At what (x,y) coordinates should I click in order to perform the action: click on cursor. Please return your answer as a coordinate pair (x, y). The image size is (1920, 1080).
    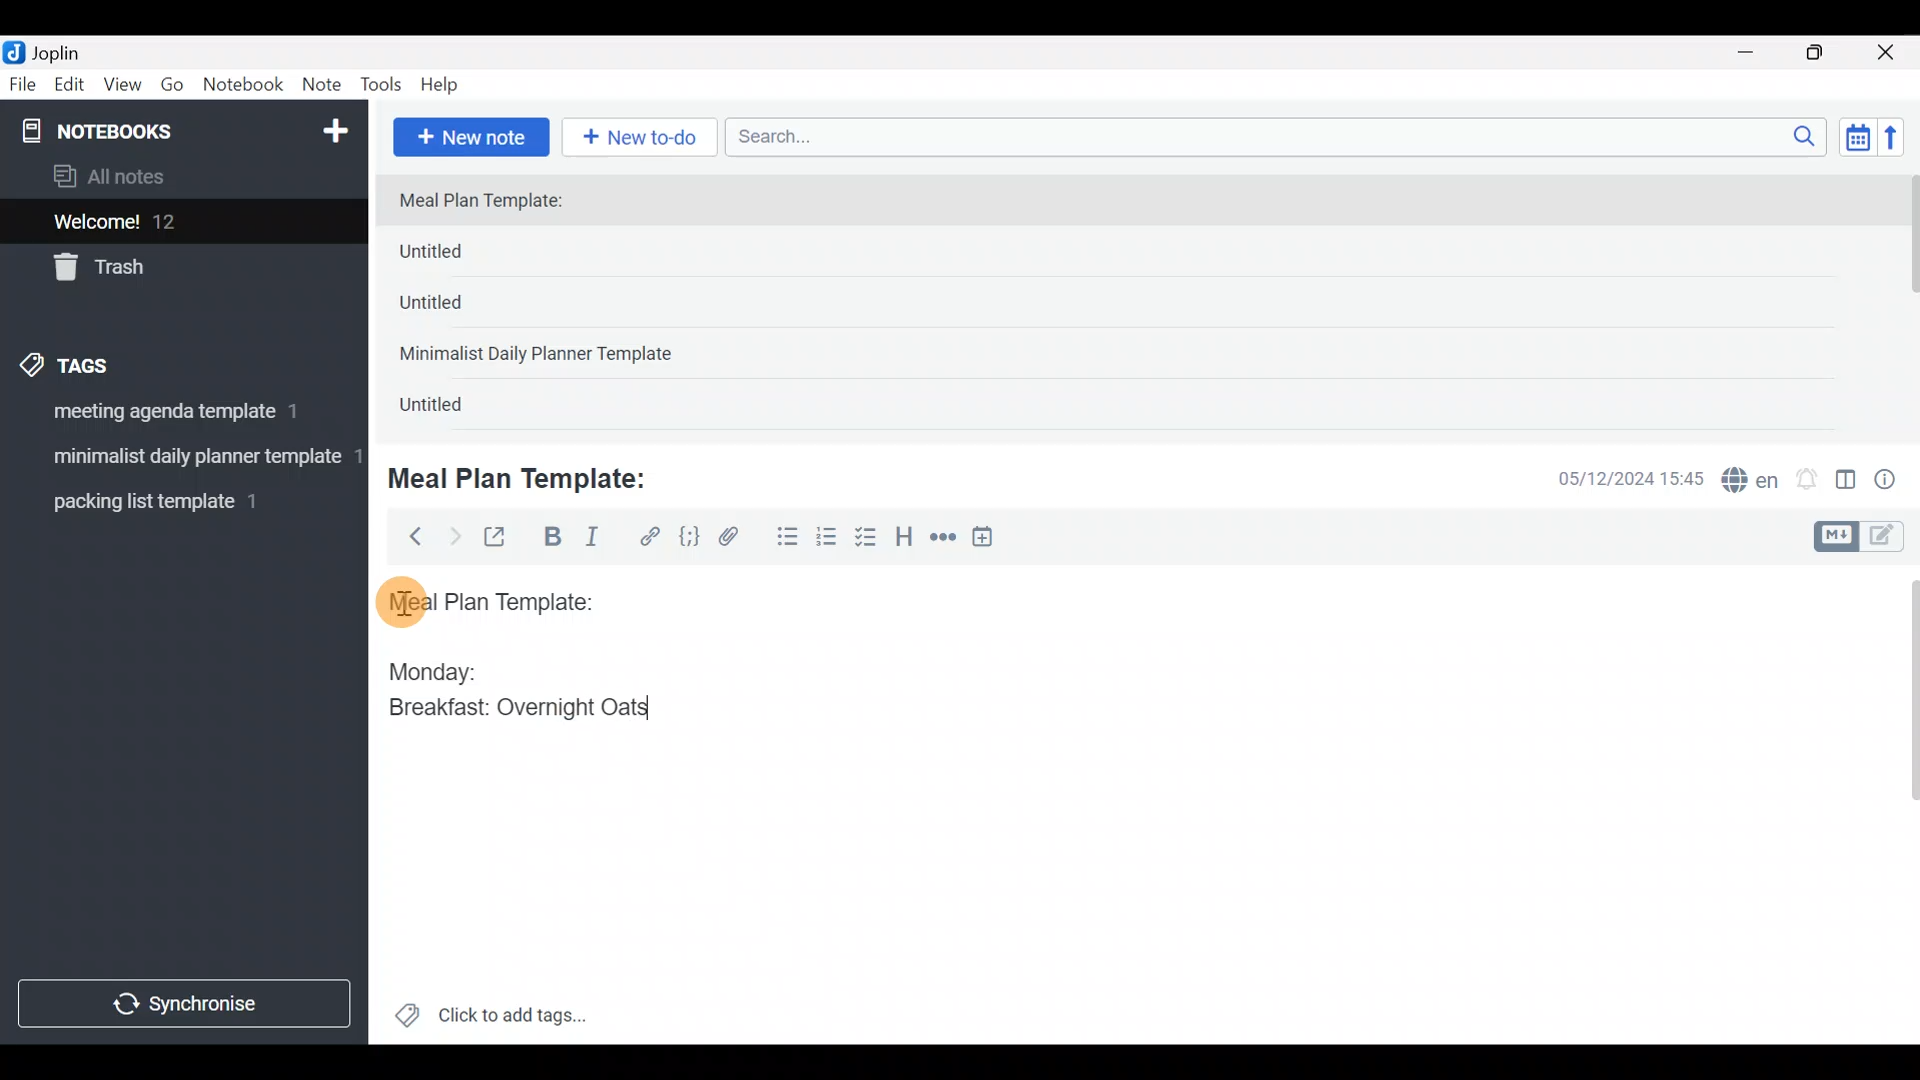
    Looking at the image, I should click on (400, 601).